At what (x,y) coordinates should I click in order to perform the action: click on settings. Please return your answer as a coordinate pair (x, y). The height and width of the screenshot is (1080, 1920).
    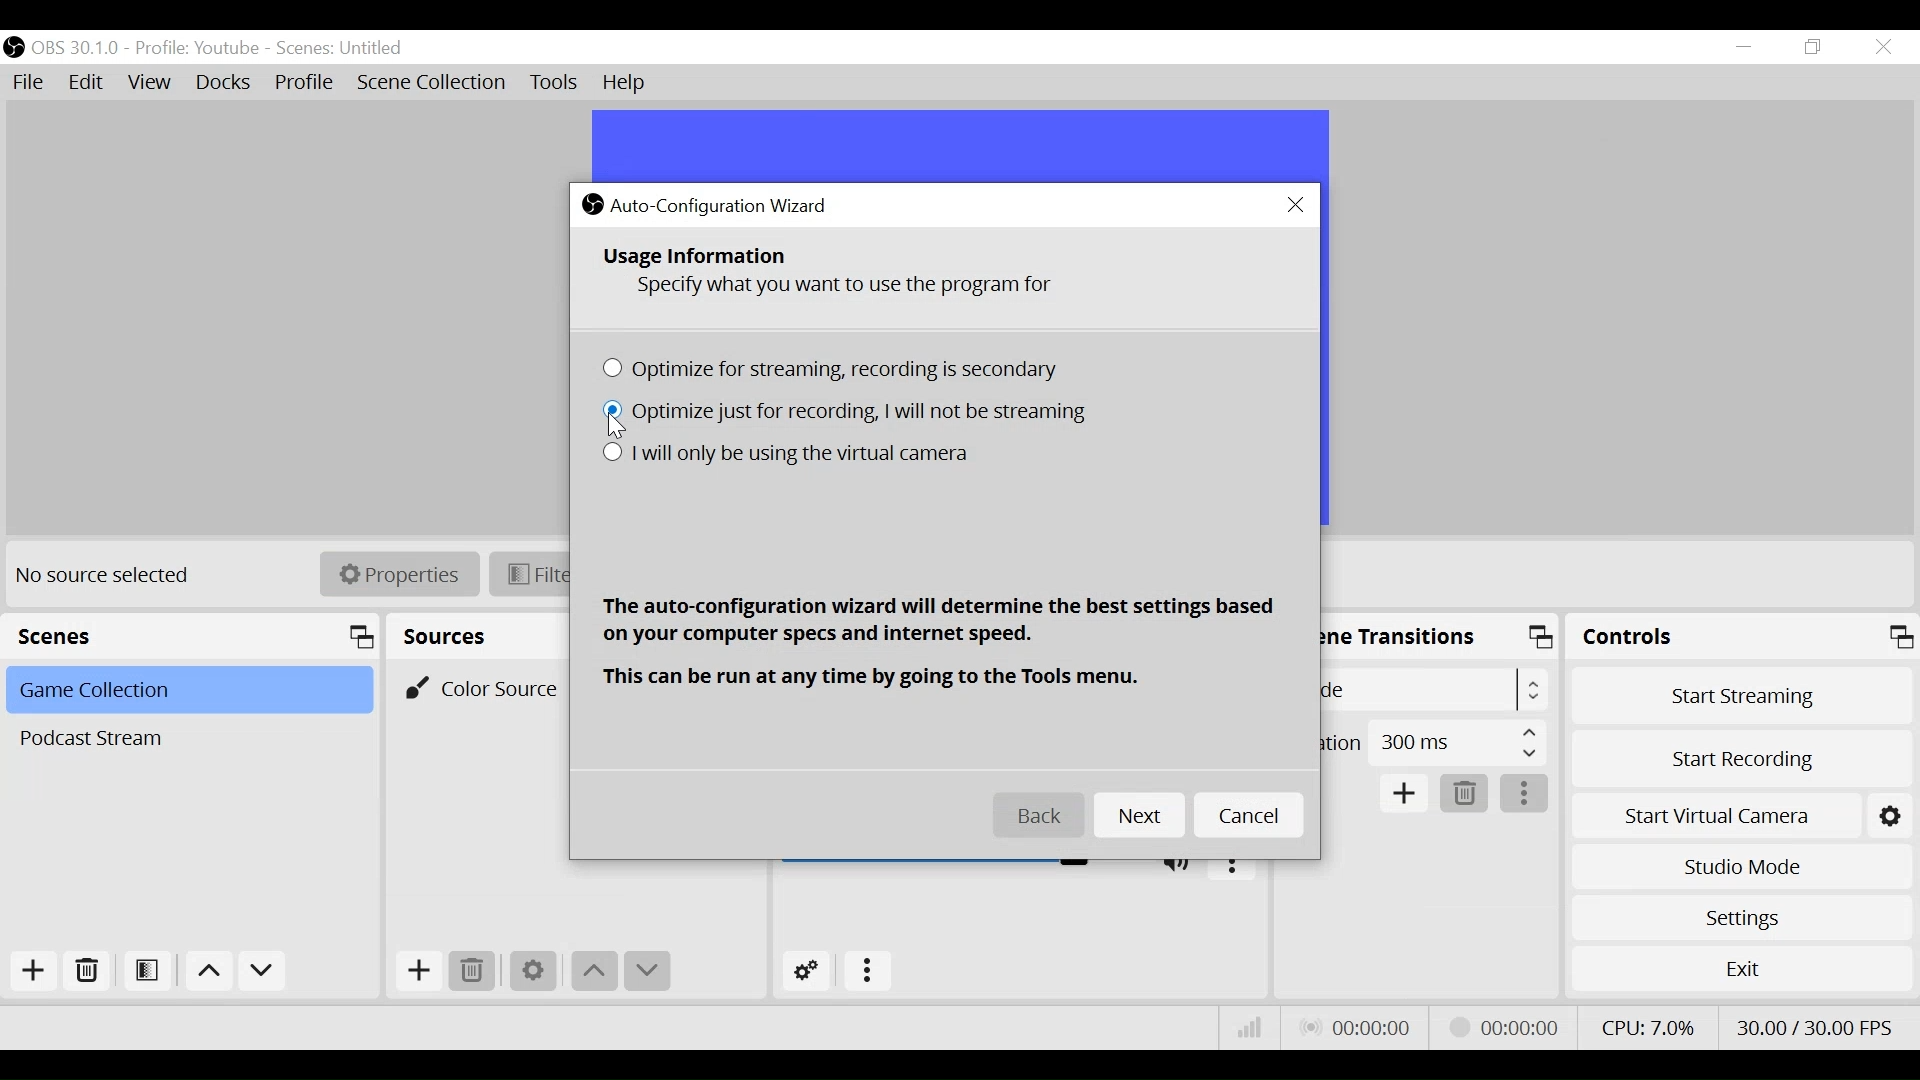
    Looking at the image, I should click on (1893, 814).